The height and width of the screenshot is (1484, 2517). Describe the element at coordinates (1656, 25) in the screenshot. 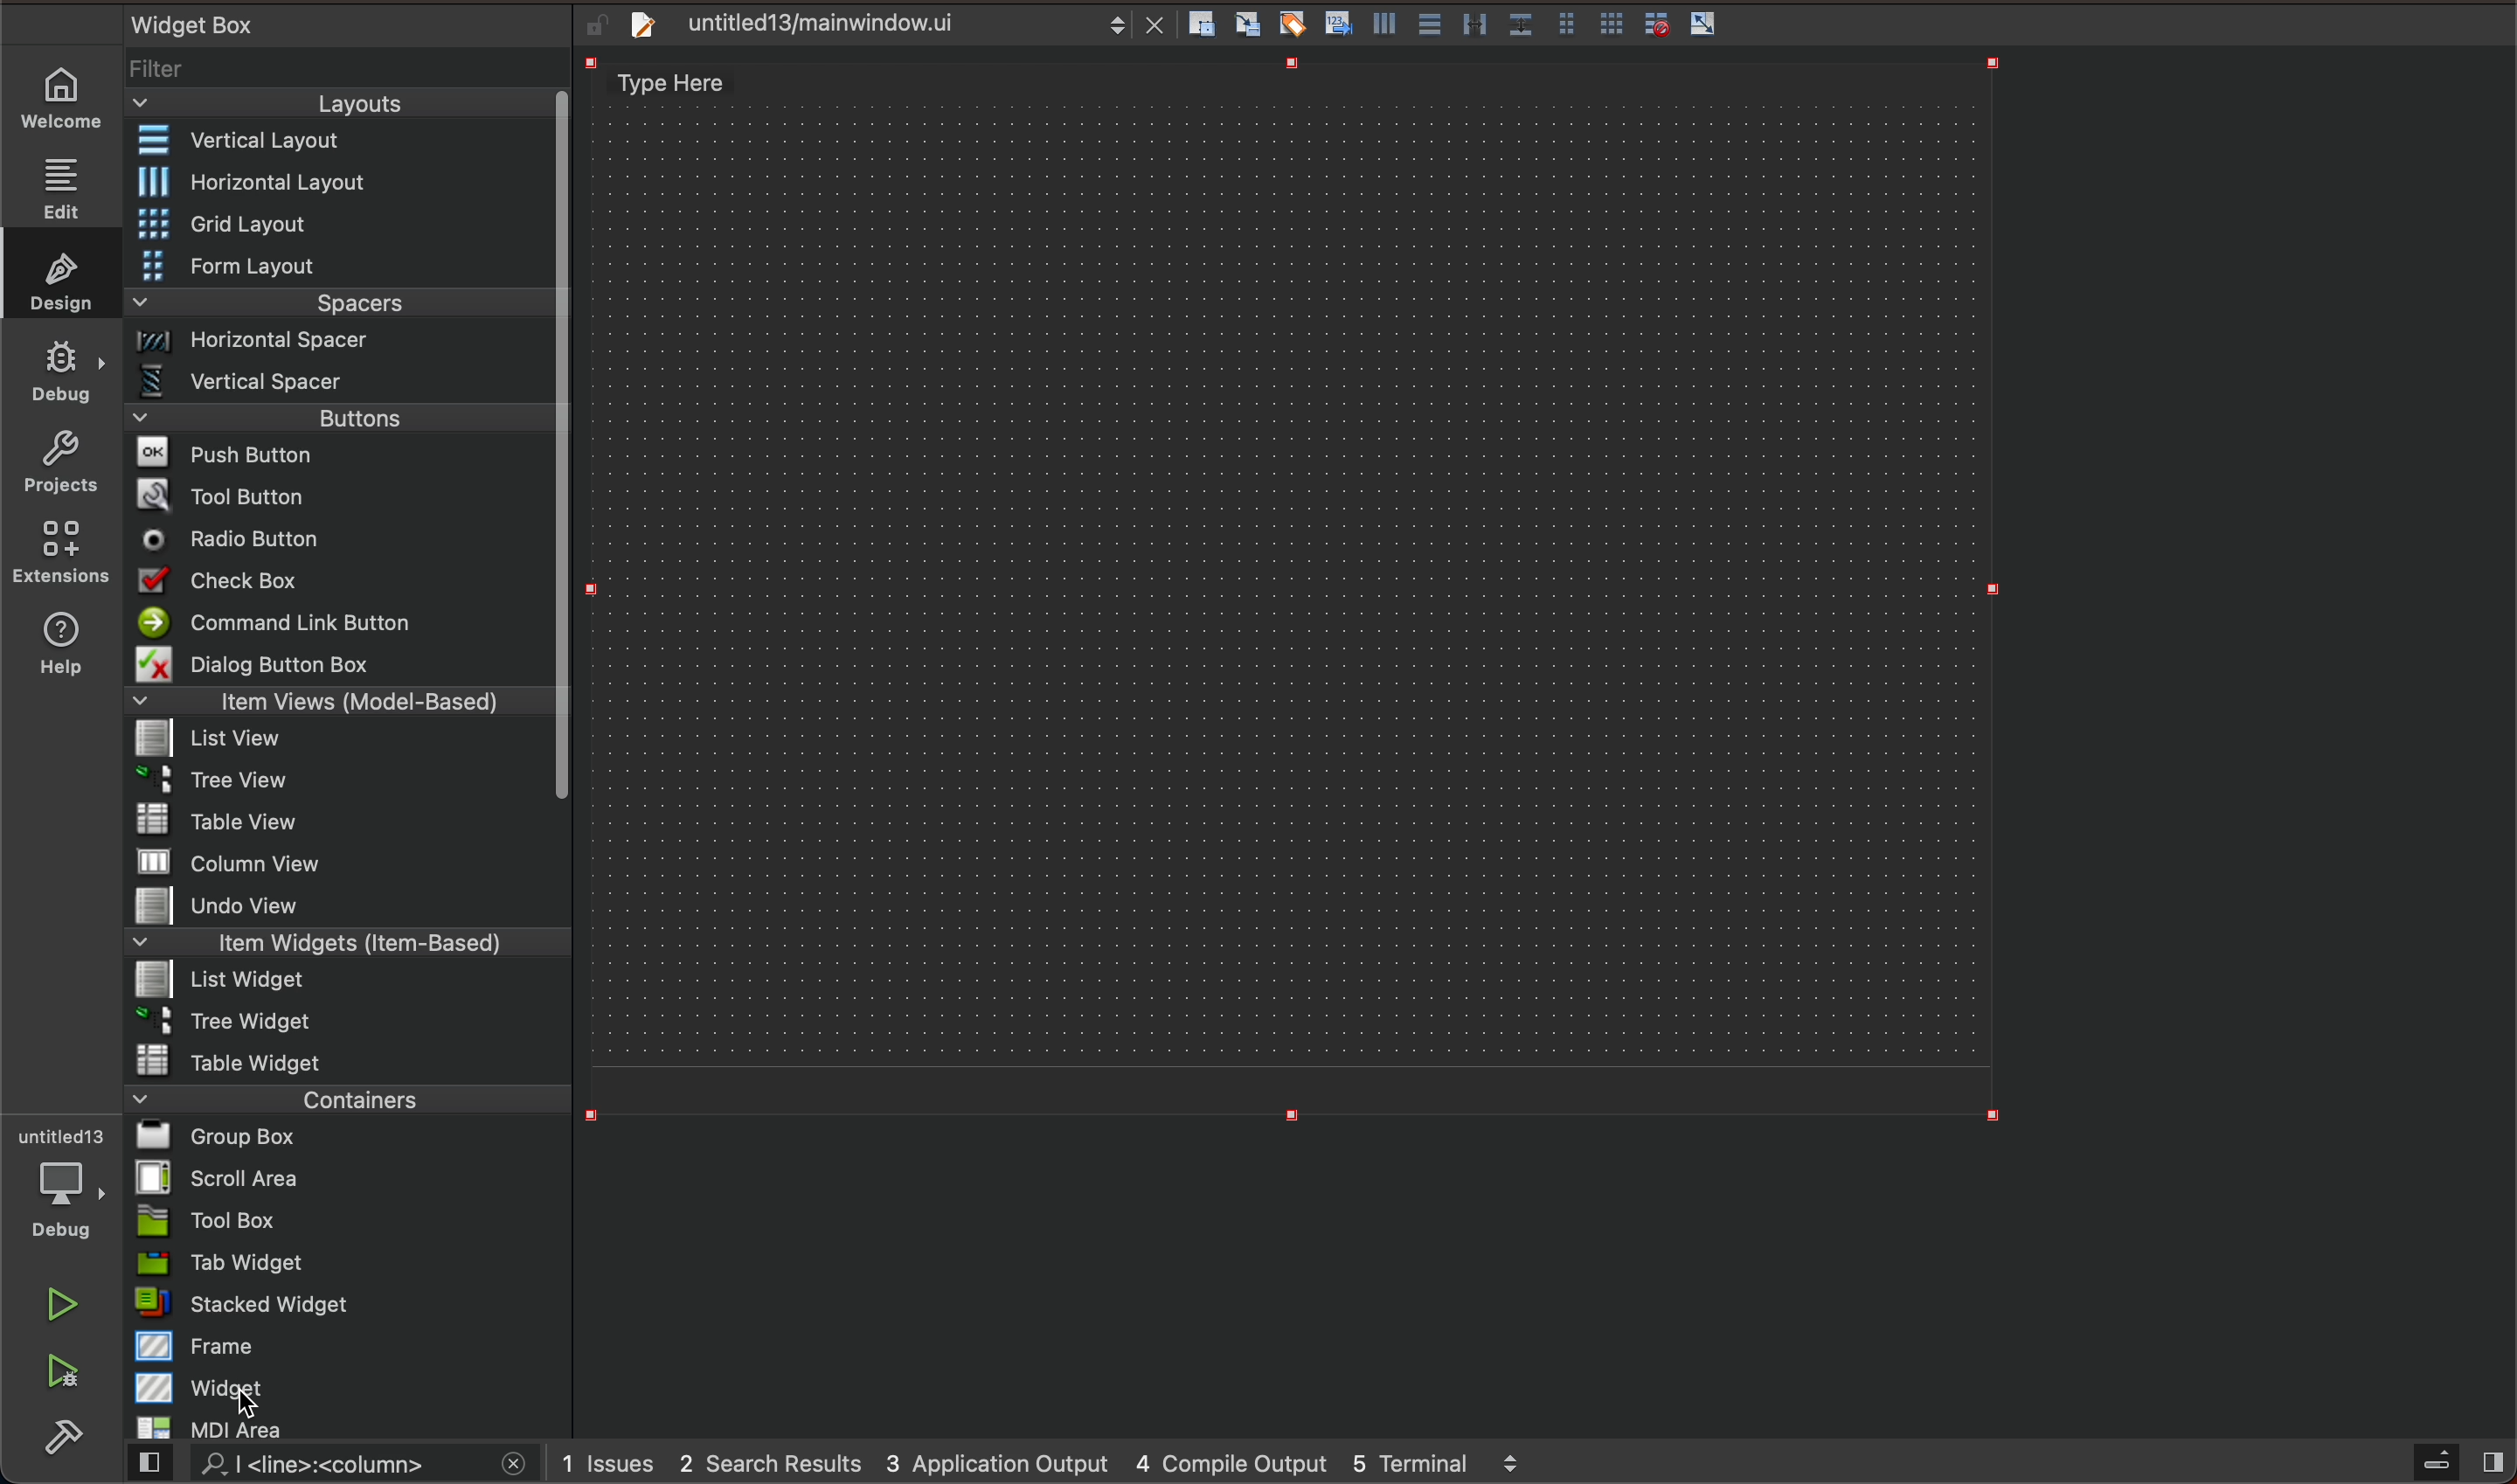

I see `` at that location.